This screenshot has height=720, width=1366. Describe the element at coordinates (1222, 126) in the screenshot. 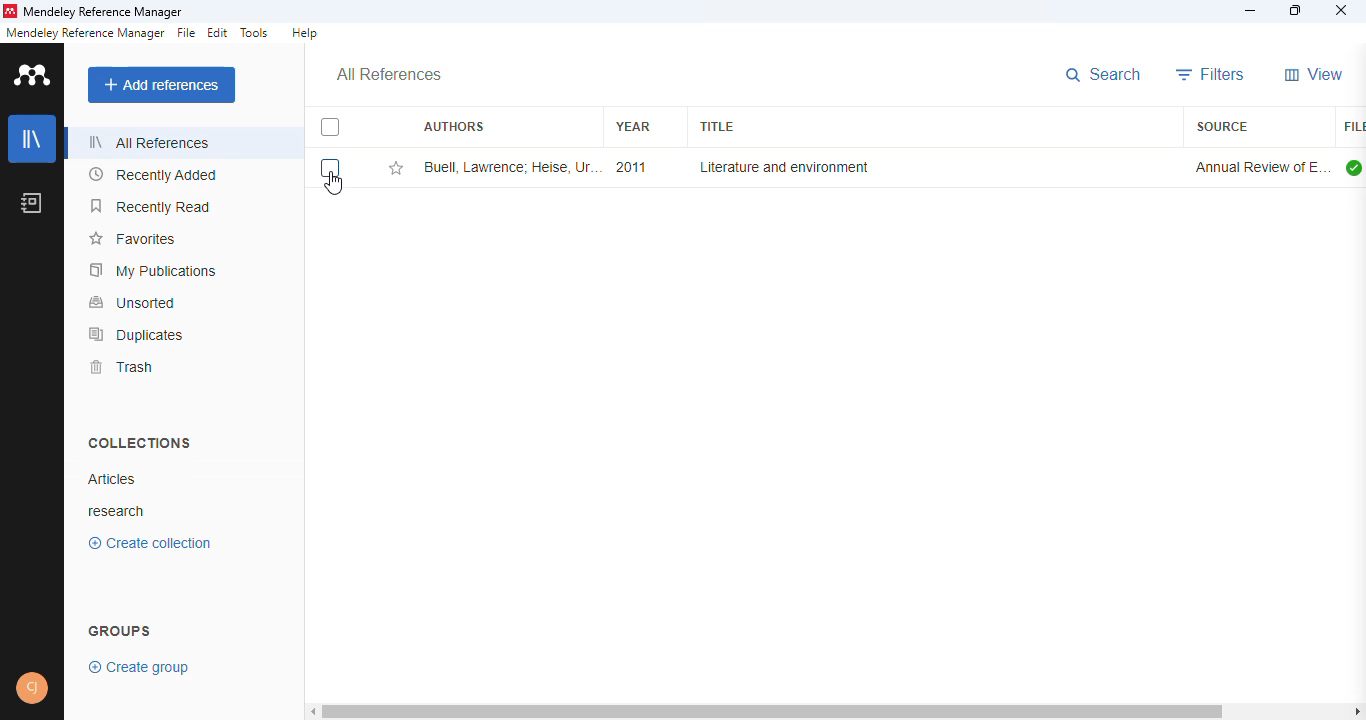

I see `source` at that location.